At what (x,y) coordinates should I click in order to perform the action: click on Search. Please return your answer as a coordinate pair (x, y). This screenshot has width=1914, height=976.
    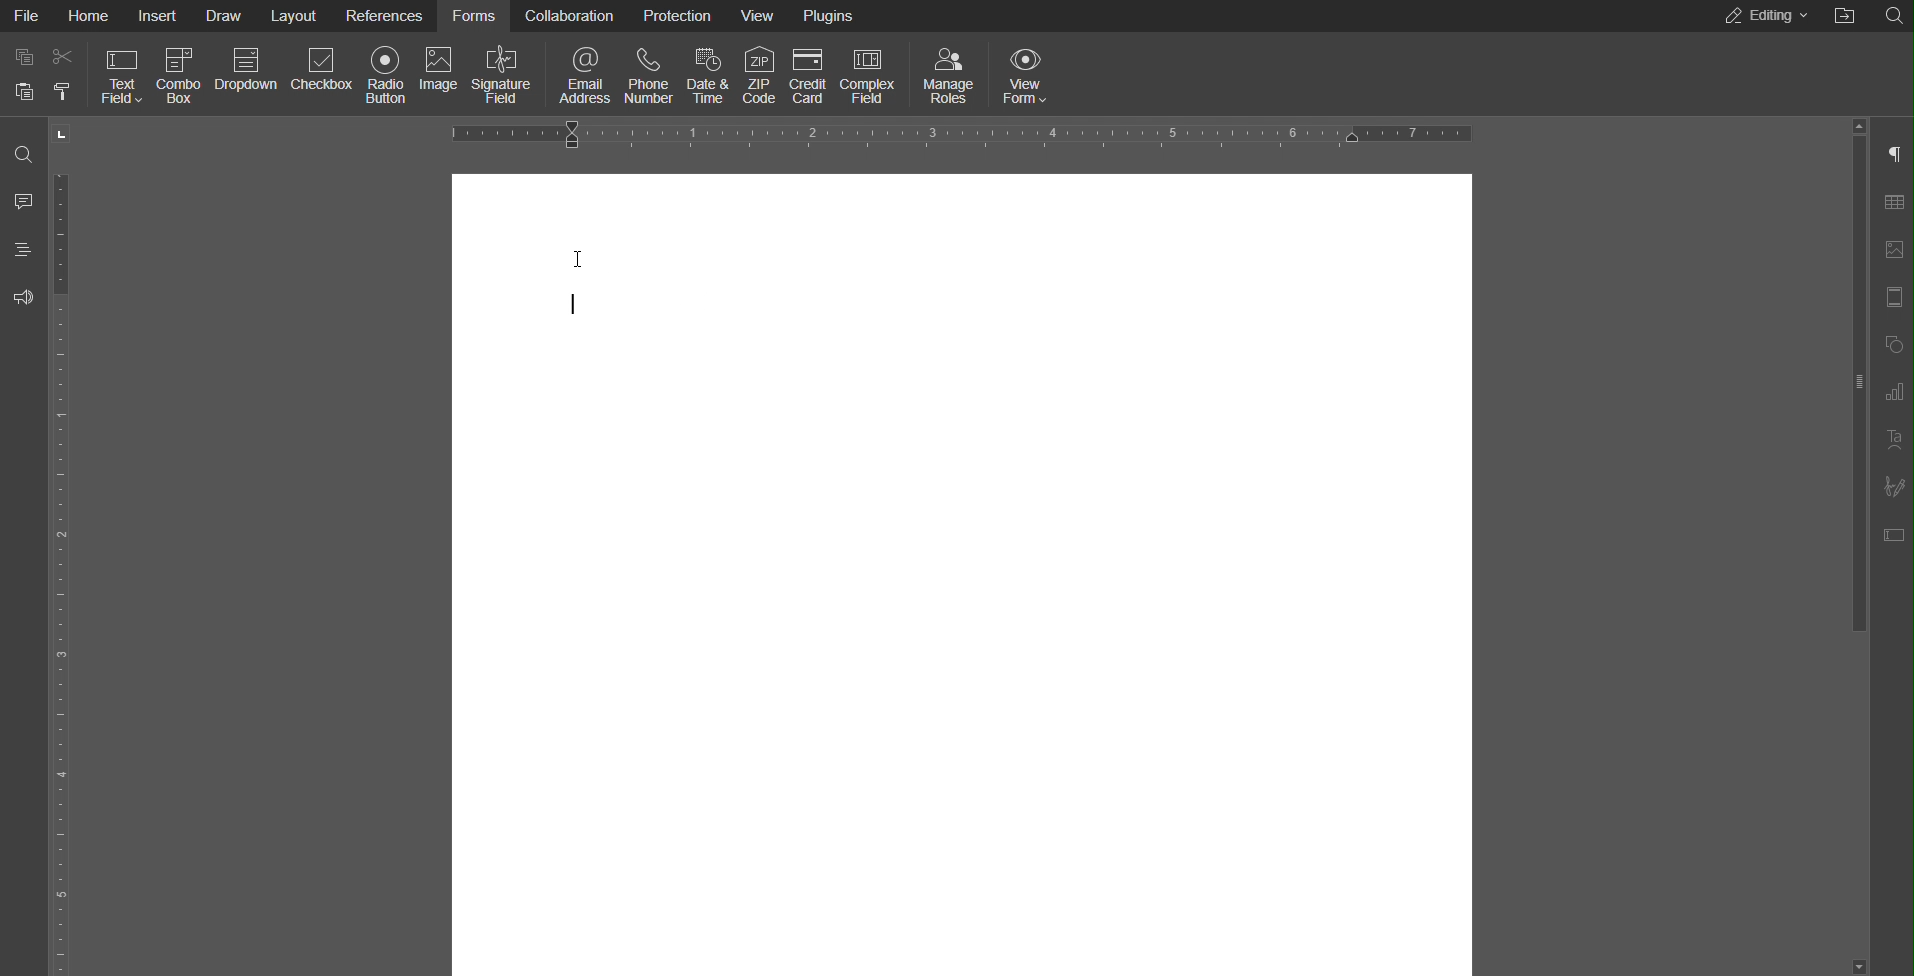
    Looking at the image, I should click on (1892, 14).